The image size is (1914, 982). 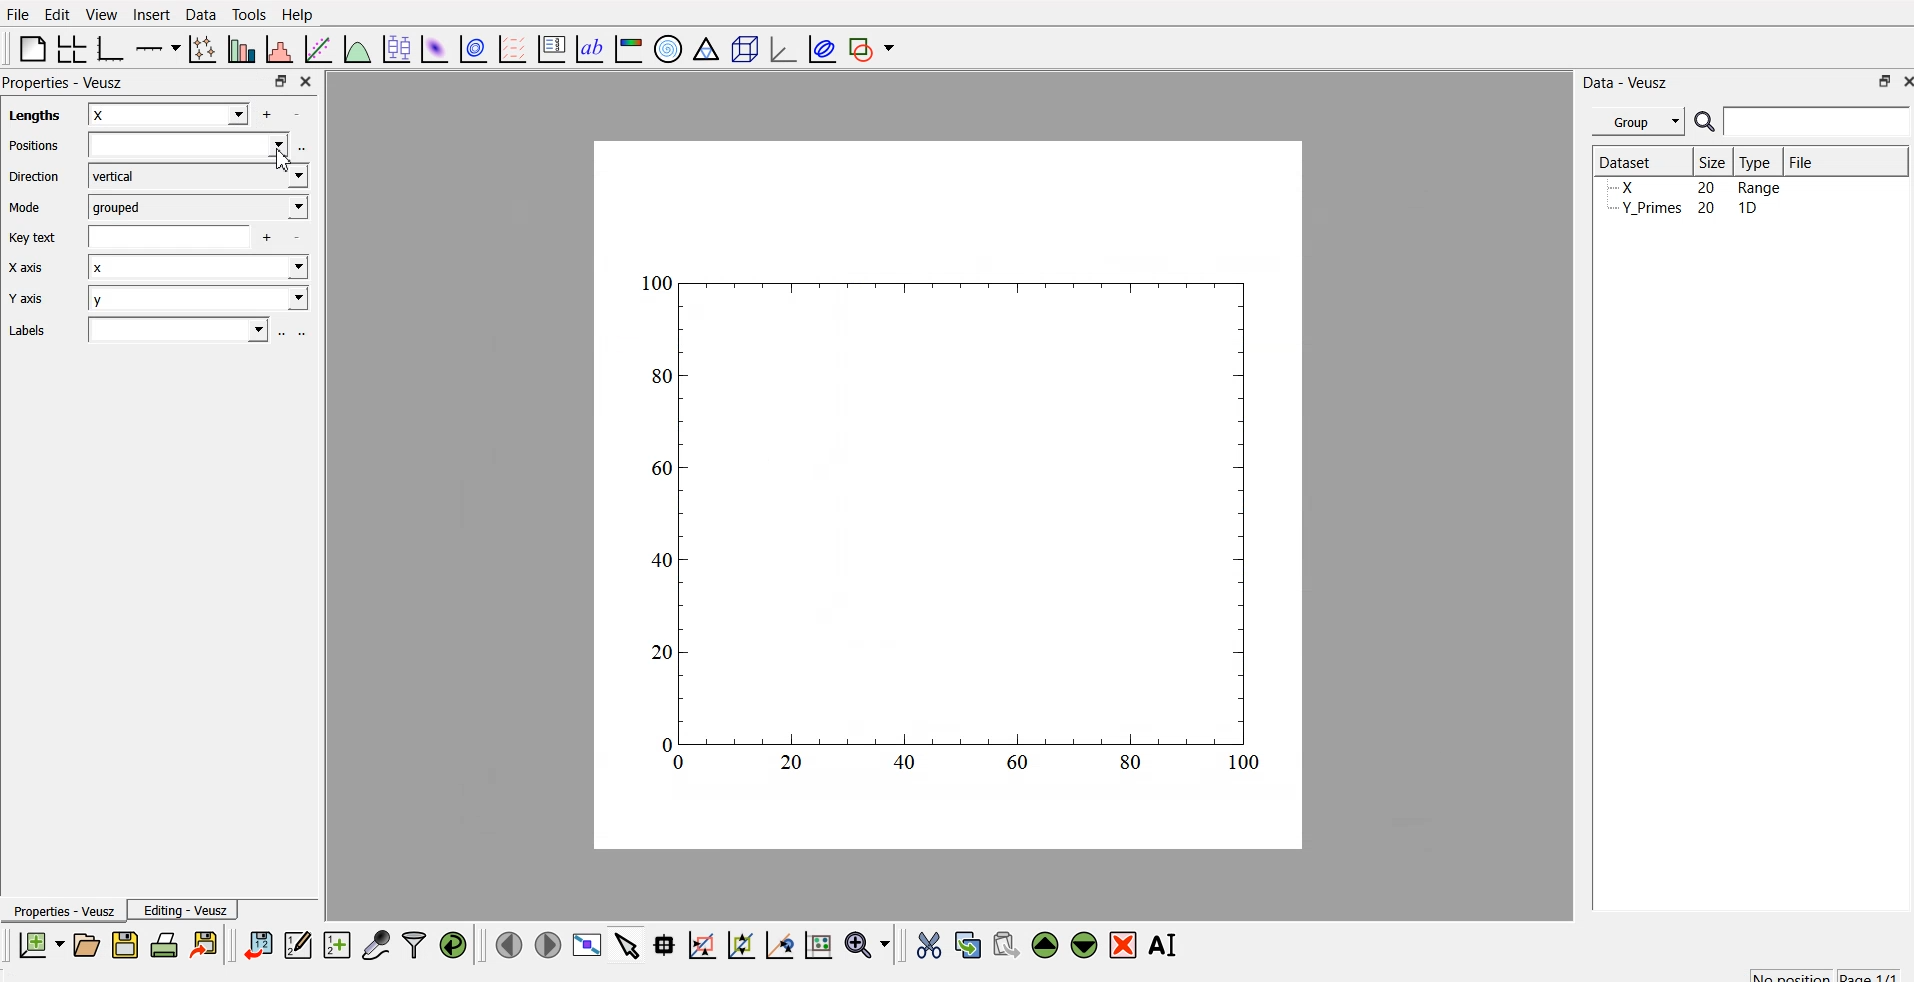 I want to click on plot on axis, so click(x=155, y=46).